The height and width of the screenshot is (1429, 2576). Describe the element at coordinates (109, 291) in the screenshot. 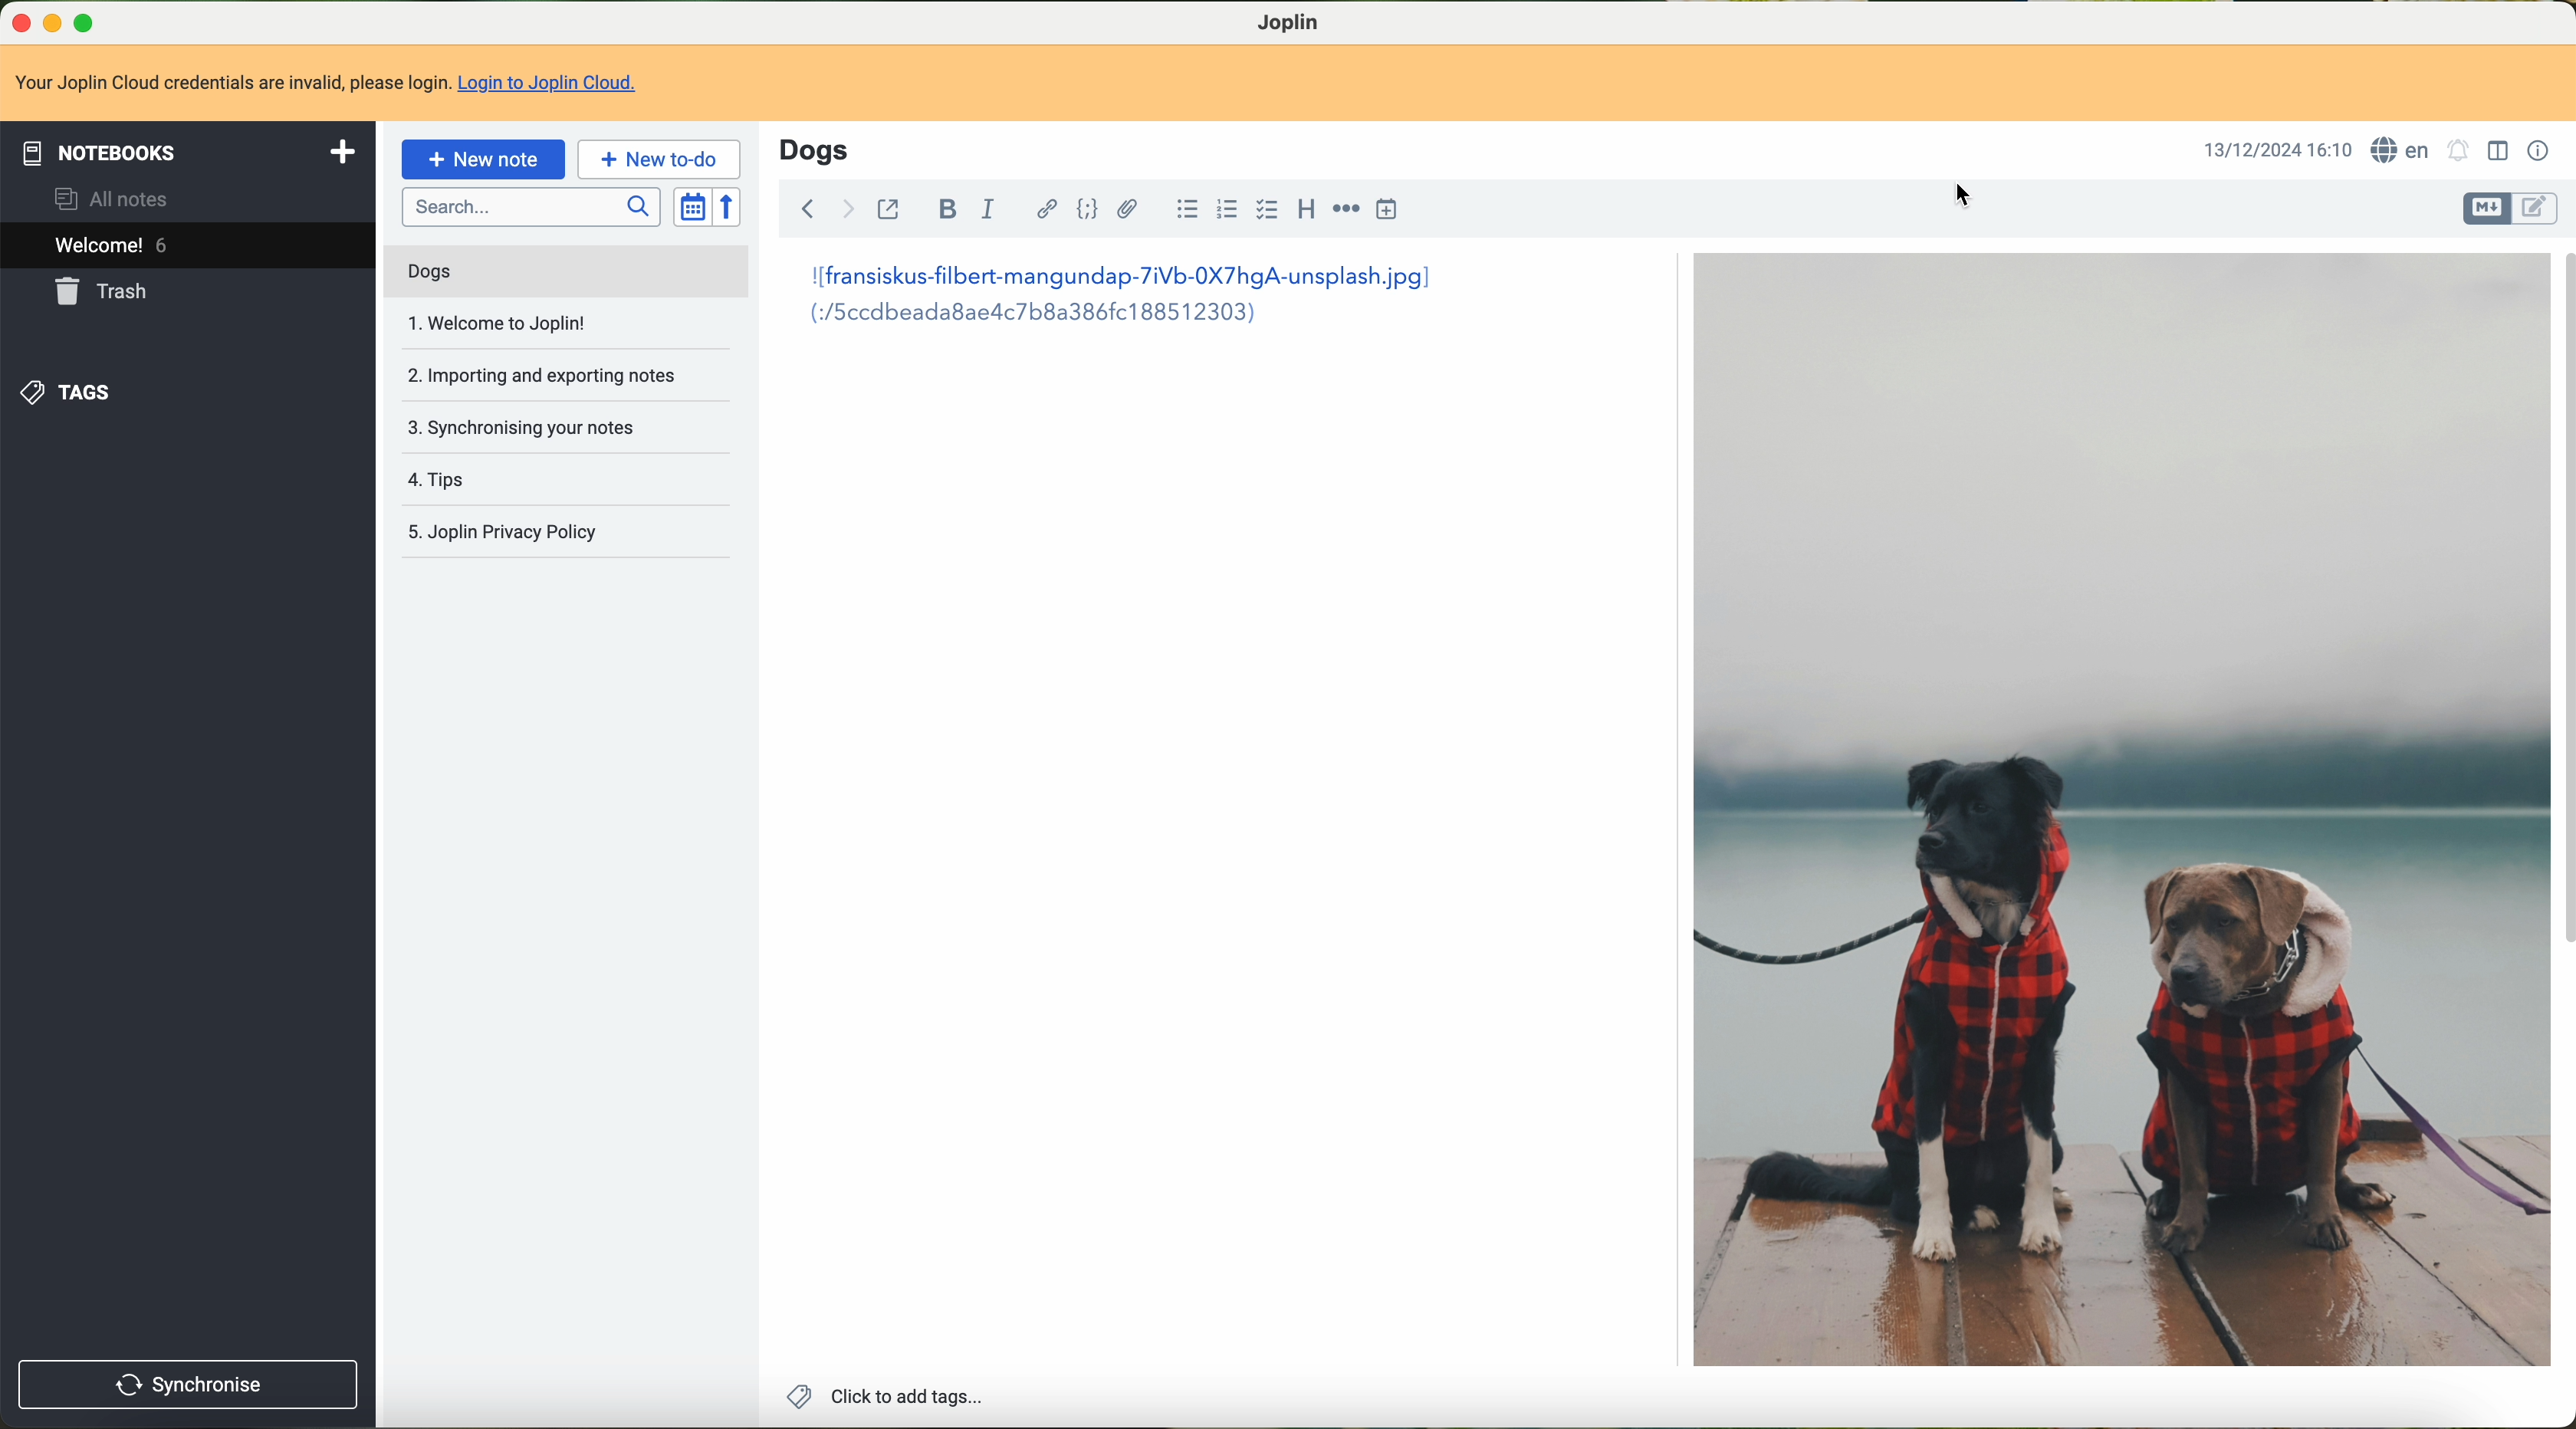

I see `trash` at that location.